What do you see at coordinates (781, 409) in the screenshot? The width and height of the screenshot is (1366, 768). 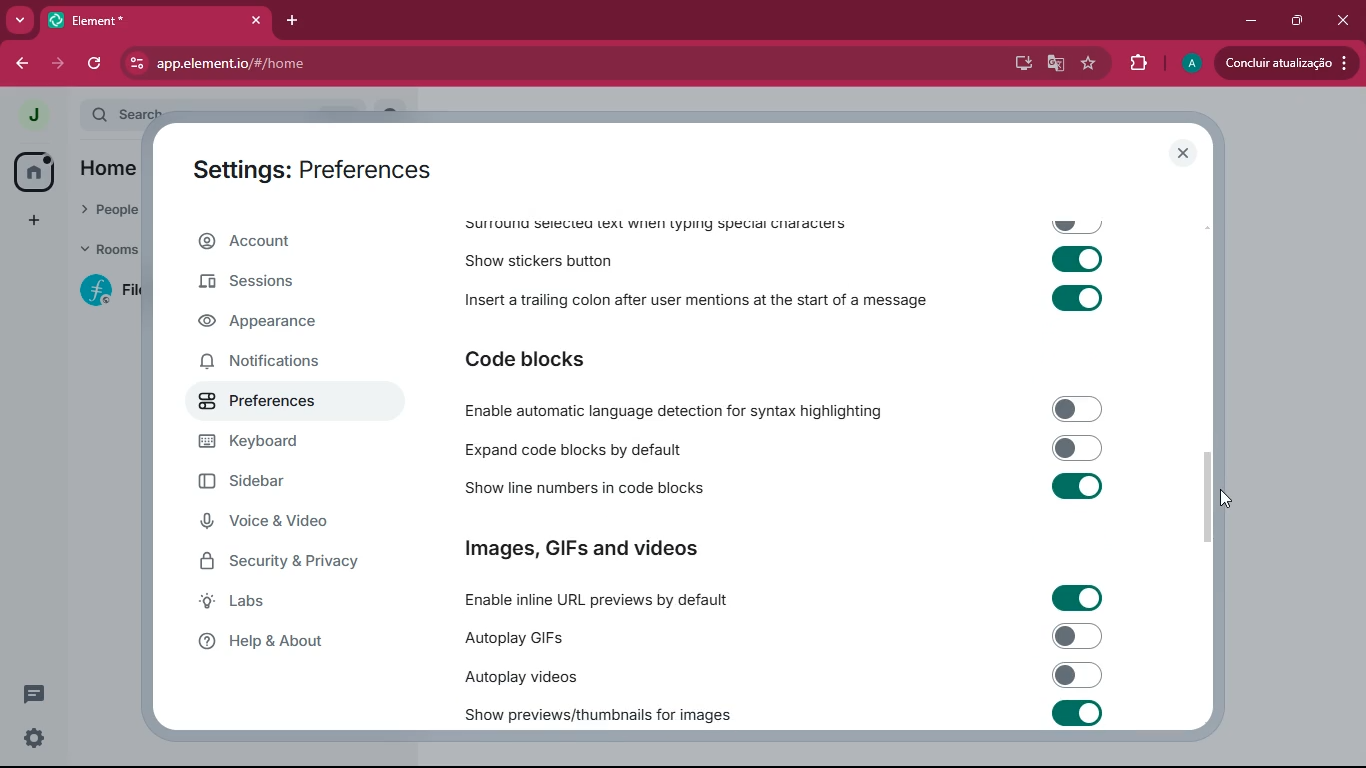 I see `Enable automatic language detection for syntax highlighting` at bounding box center [781, 409].